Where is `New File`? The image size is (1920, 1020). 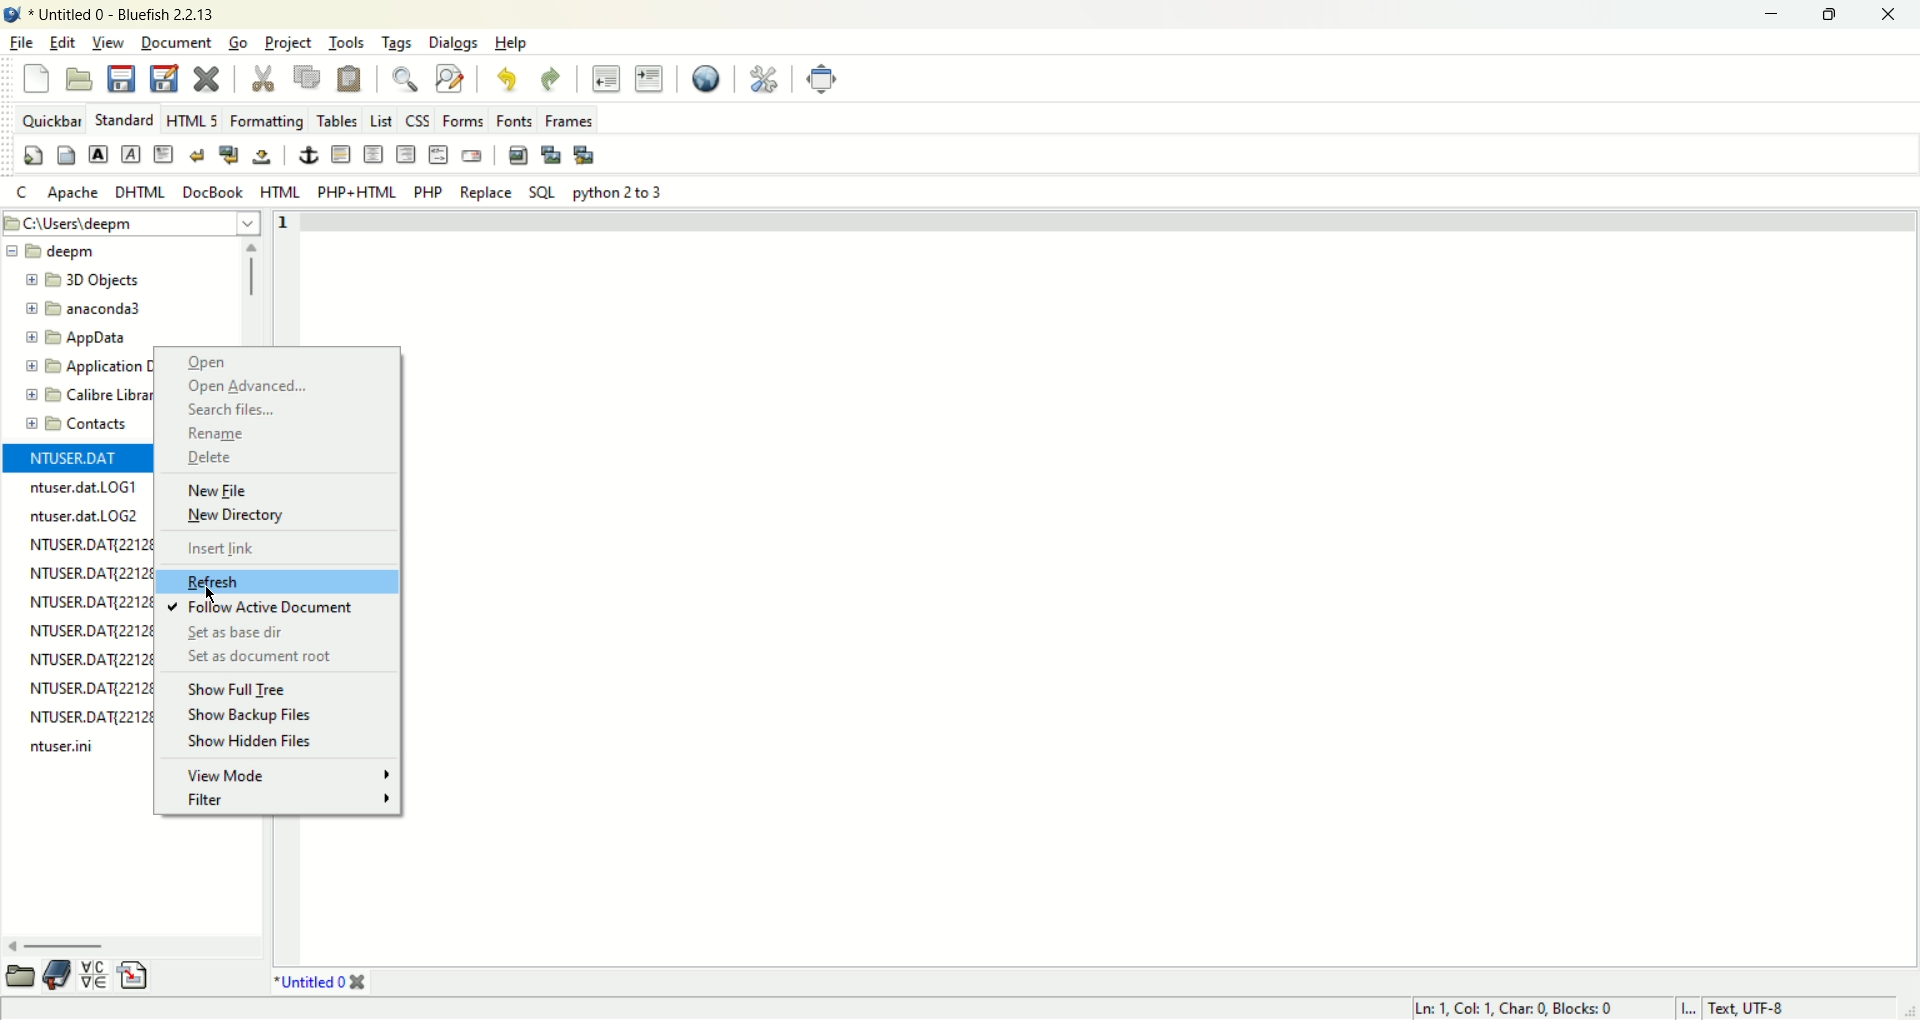 New File is located at coordinates (267, 490).